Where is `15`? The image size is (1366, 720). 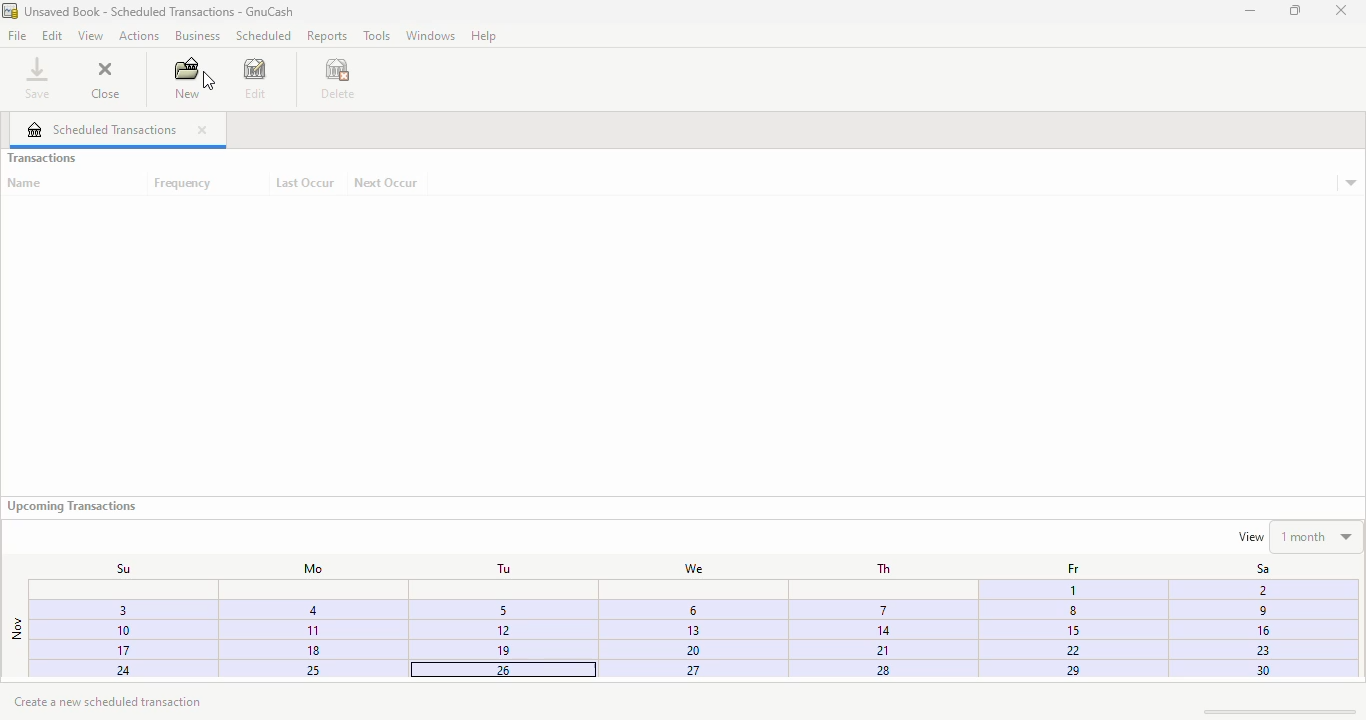 15 is located at coordinates (1073, 632).